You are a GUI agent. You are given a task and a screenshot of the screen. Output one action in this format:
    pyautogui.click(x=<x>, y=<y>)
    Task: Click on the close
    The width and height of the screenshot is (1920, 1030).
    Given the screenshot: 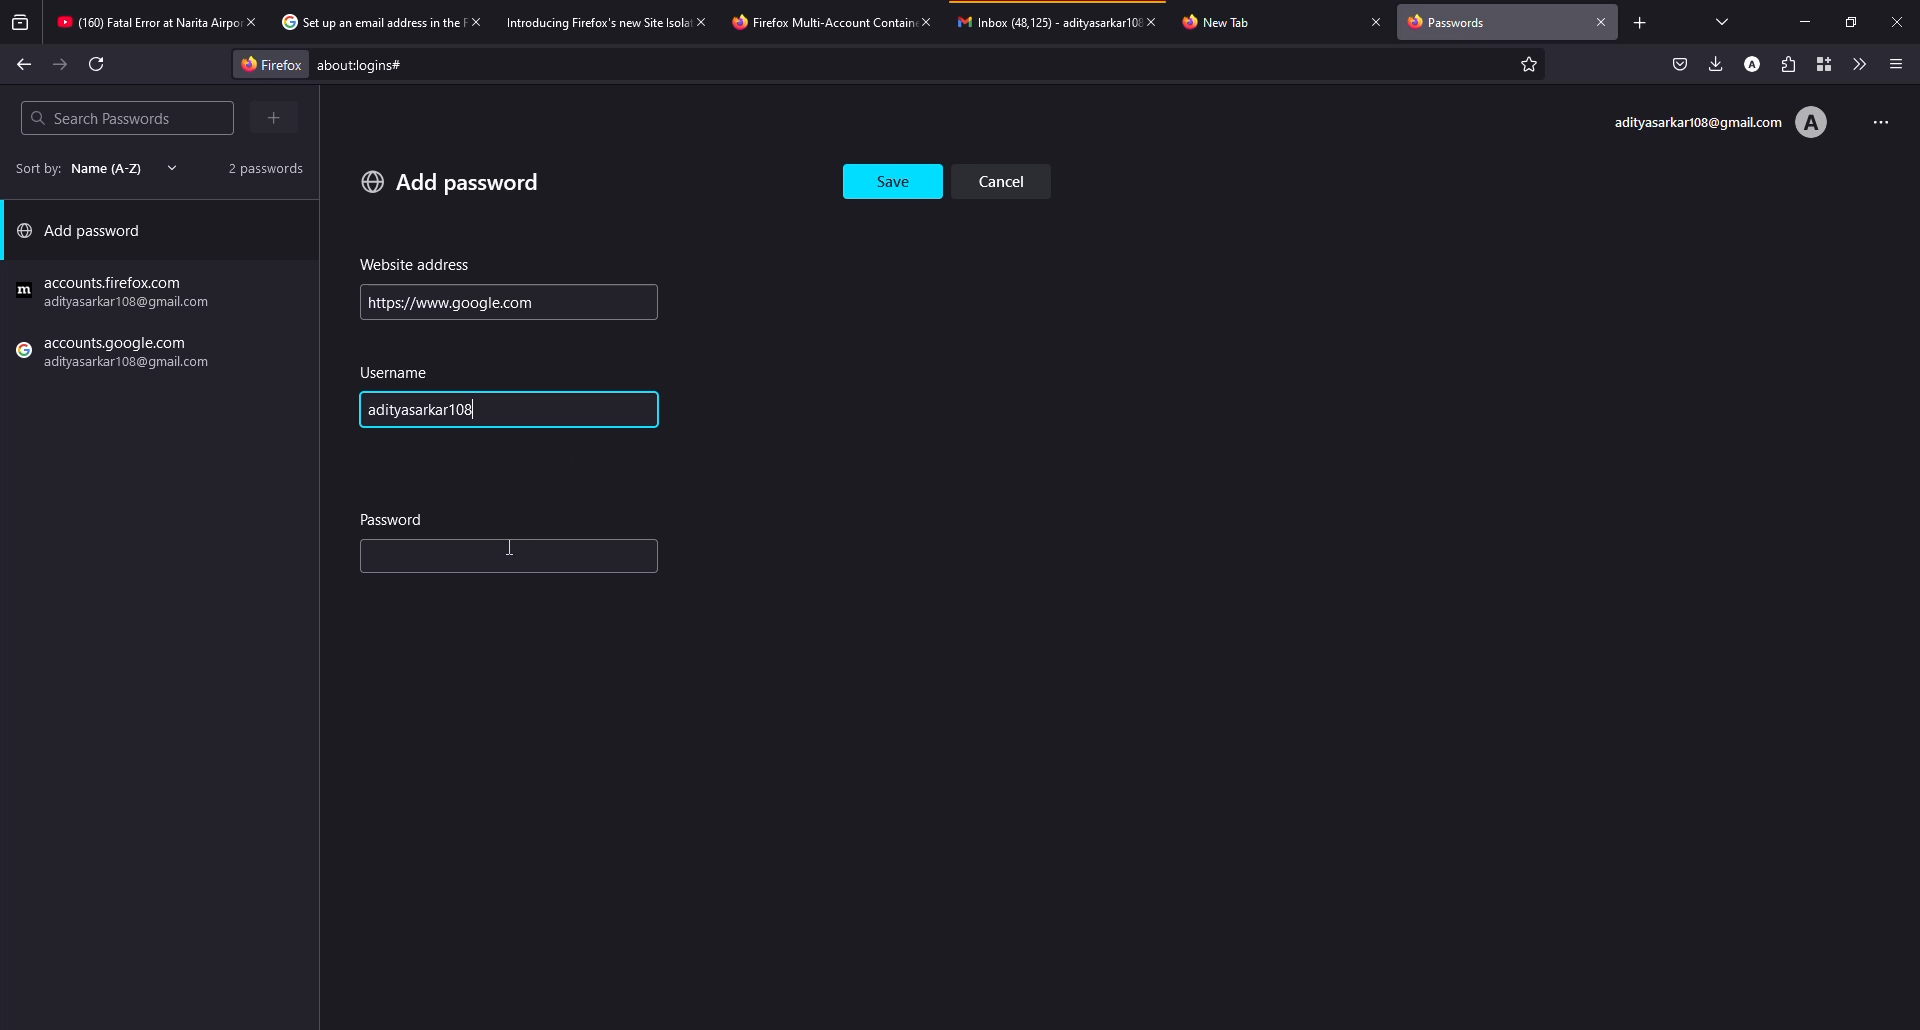 What is the action you would take?
    pyautogui.click(x=925, y=21)
    